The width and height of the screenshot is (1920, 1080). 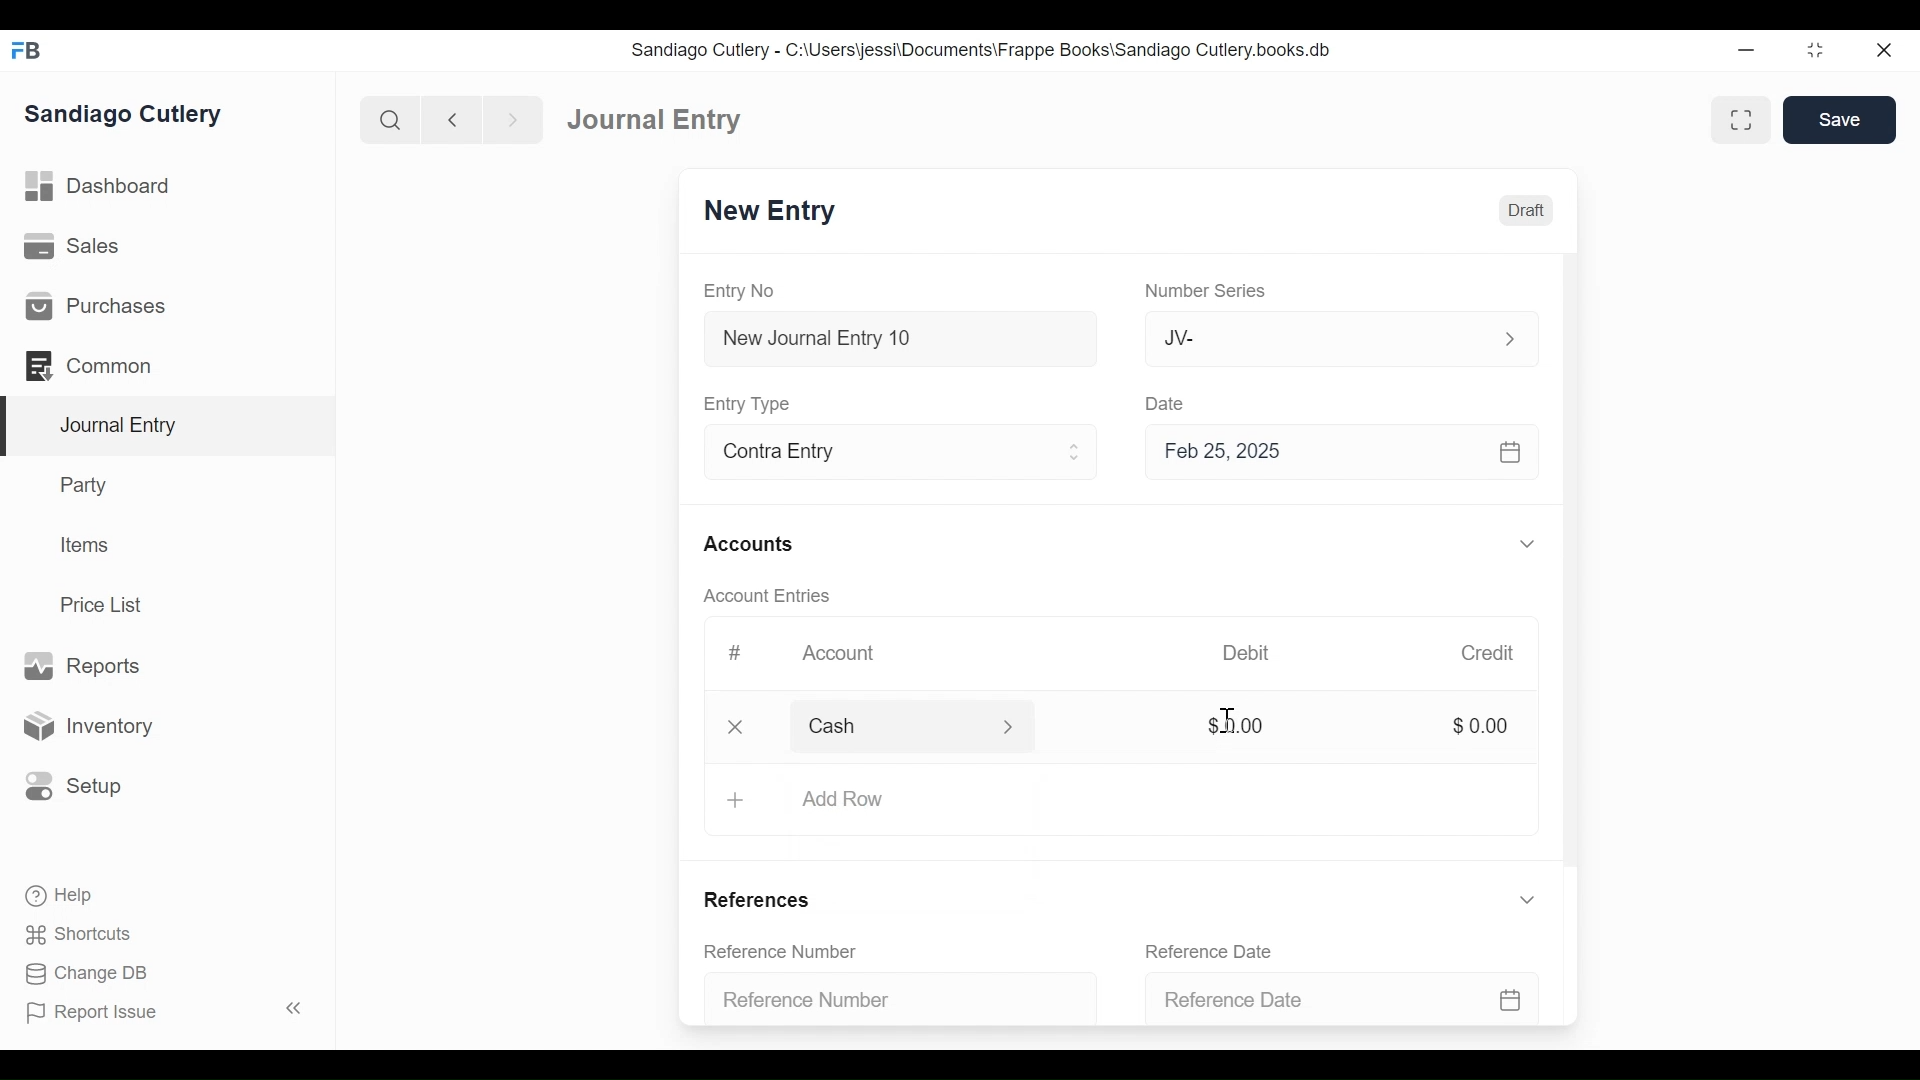 I want to click on Items, so click(x=87, y=547).